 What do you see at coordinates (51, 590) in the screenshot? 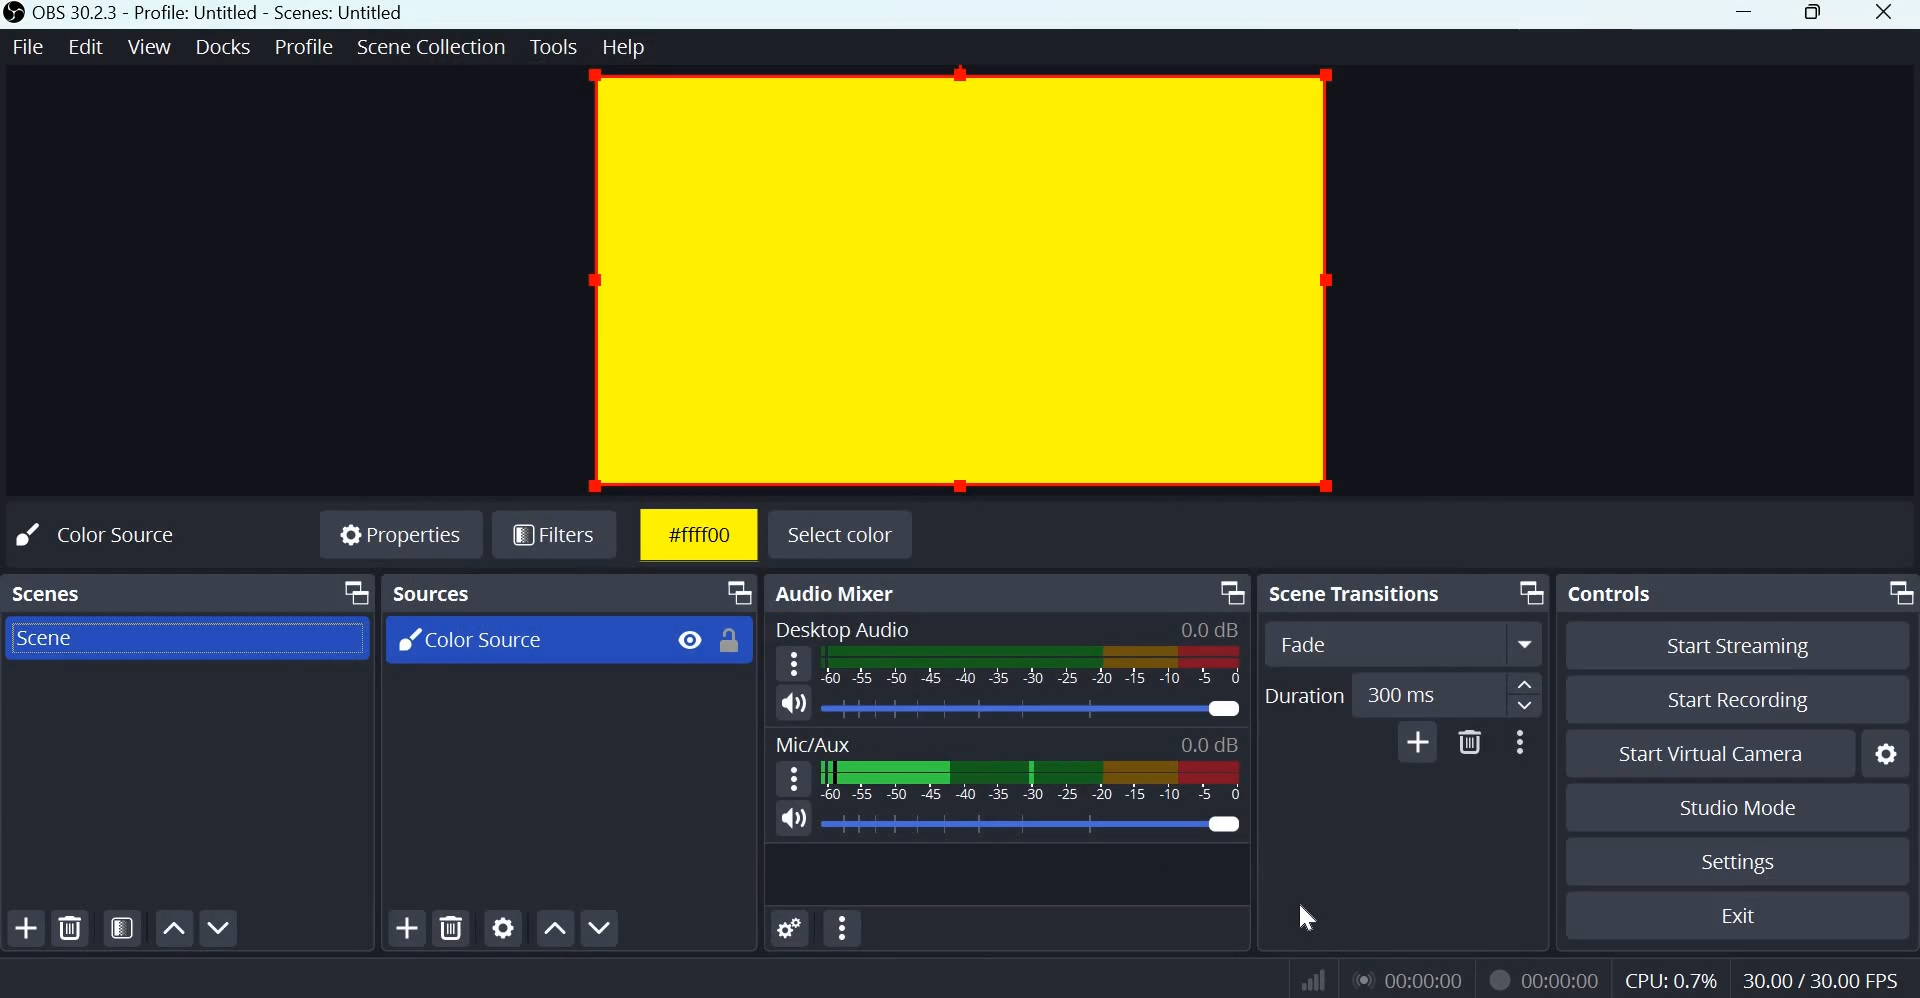
I see `scenes` at bounding box center [51, 590].